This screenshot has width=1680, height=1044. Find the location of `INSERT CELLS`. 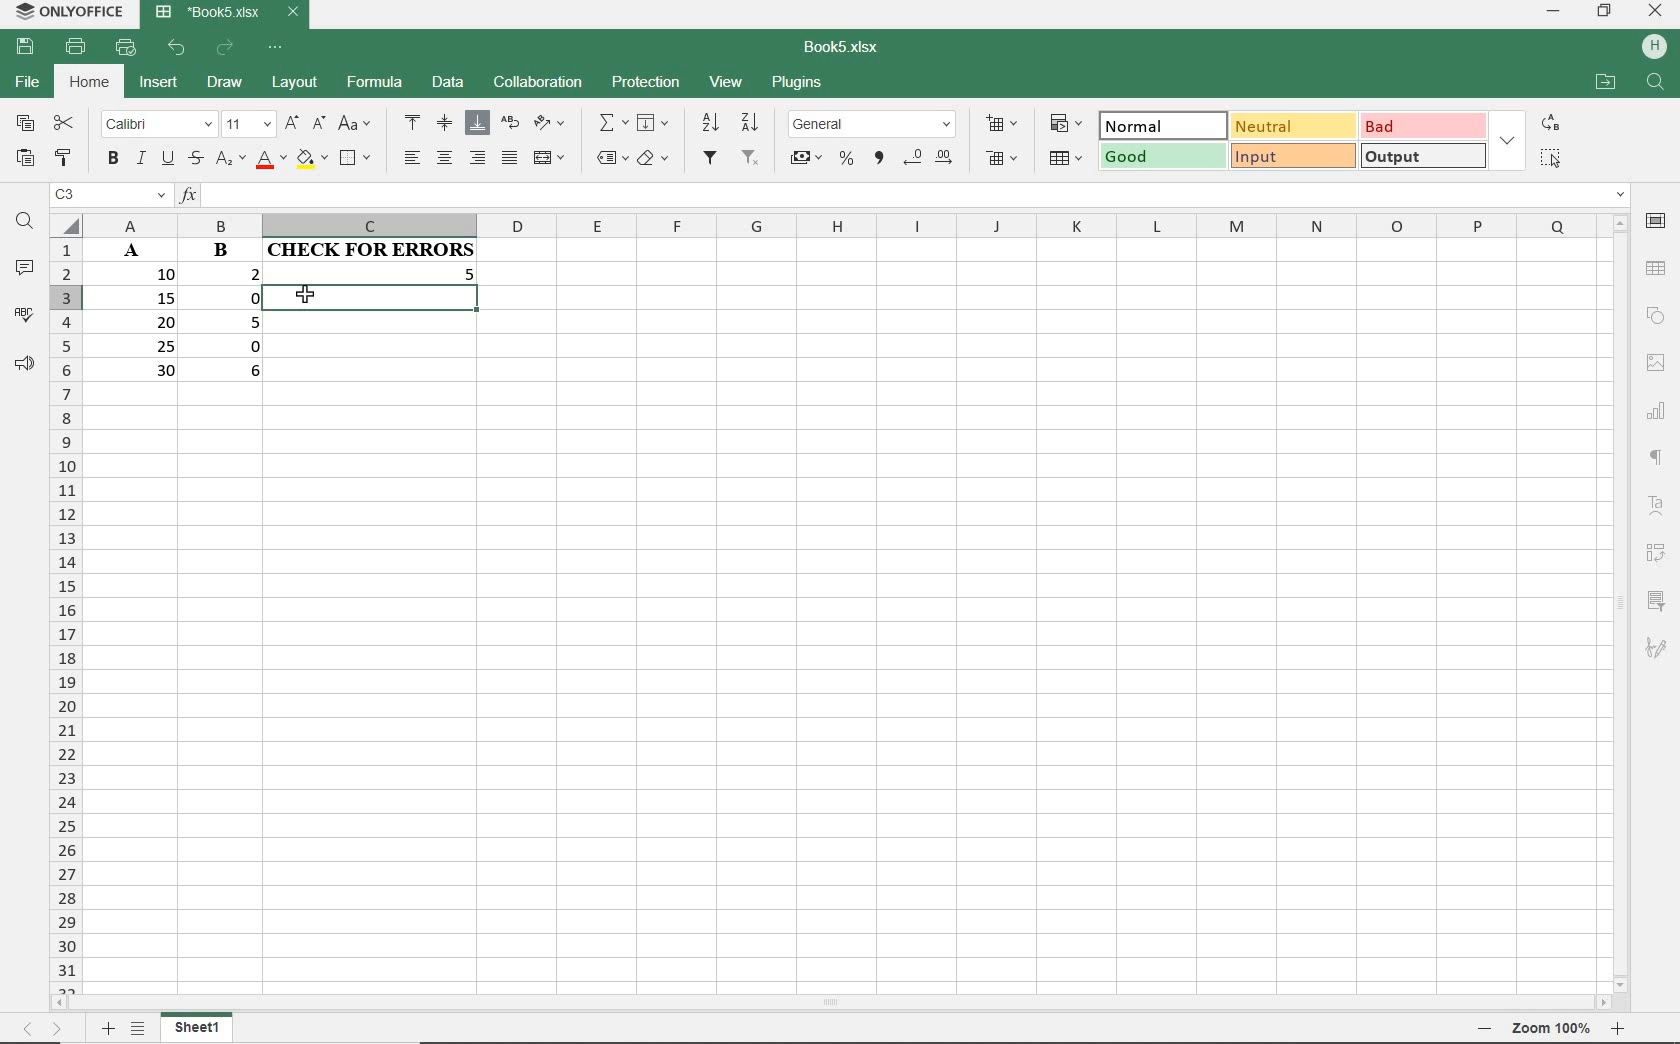

INSERT CELLS is located at coordinates (1001, 124).